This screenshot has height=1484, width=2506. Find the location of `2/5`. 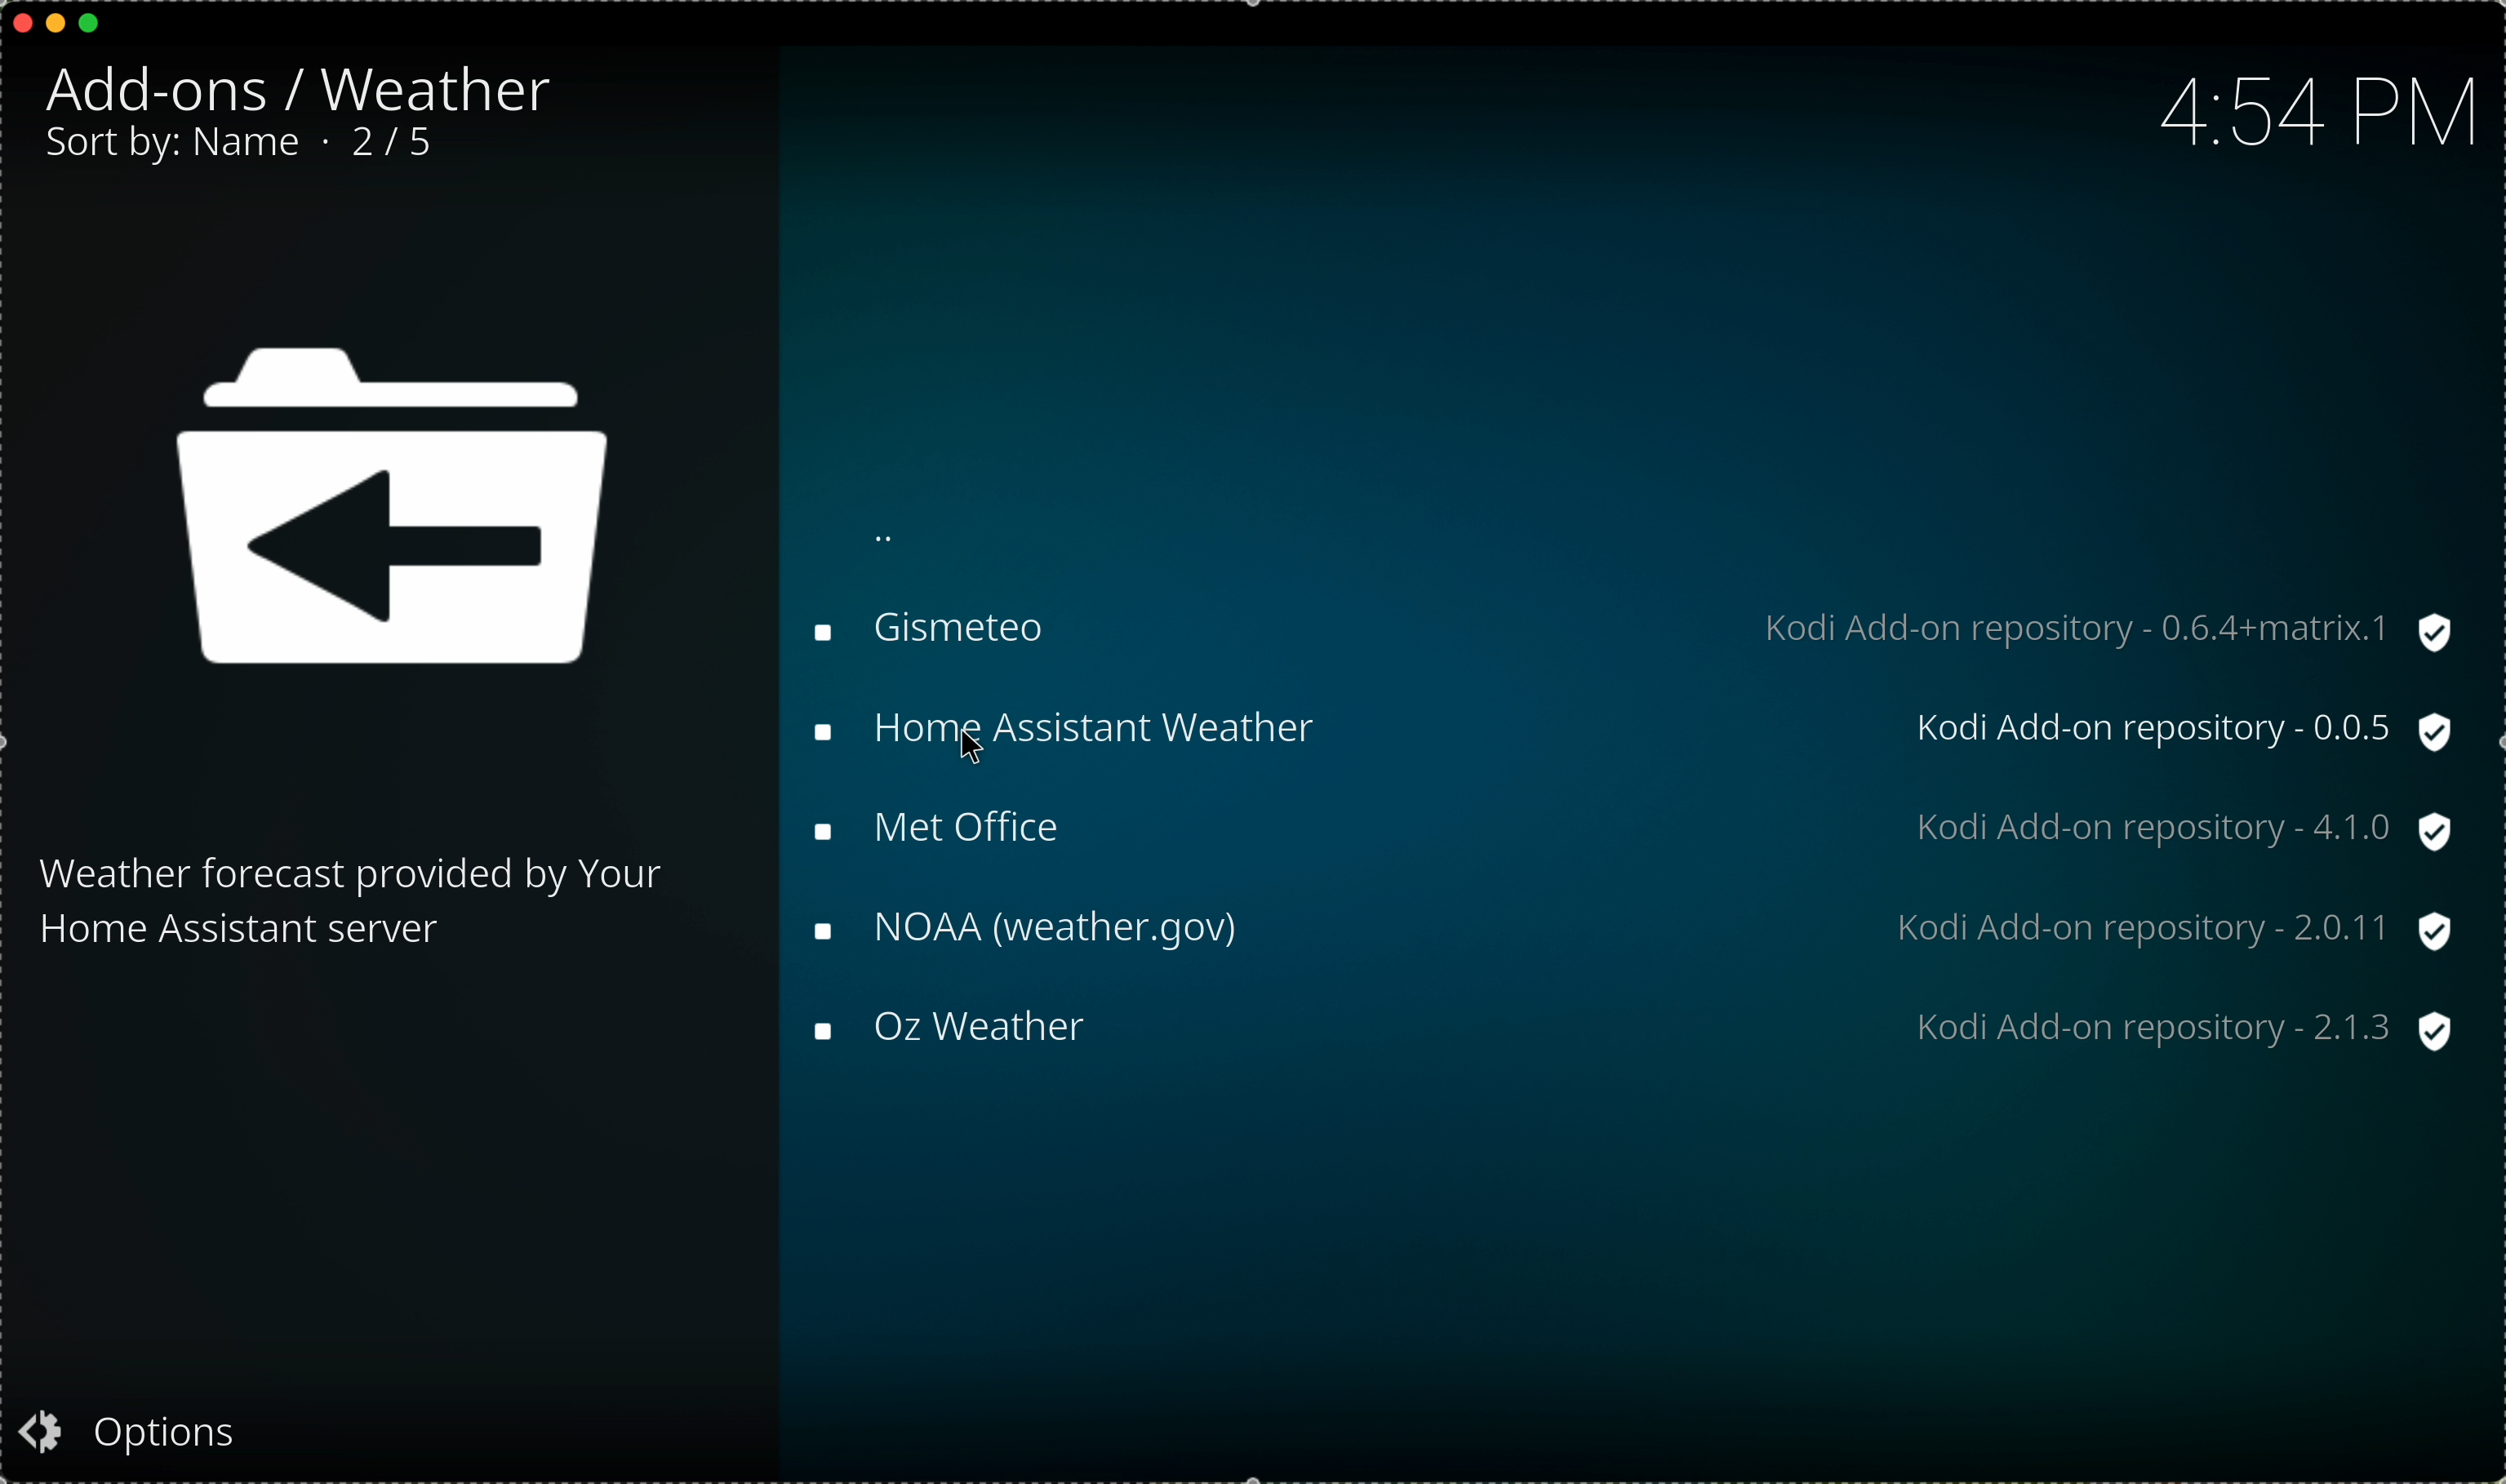

2/5 is located at coordinates (398, 149).